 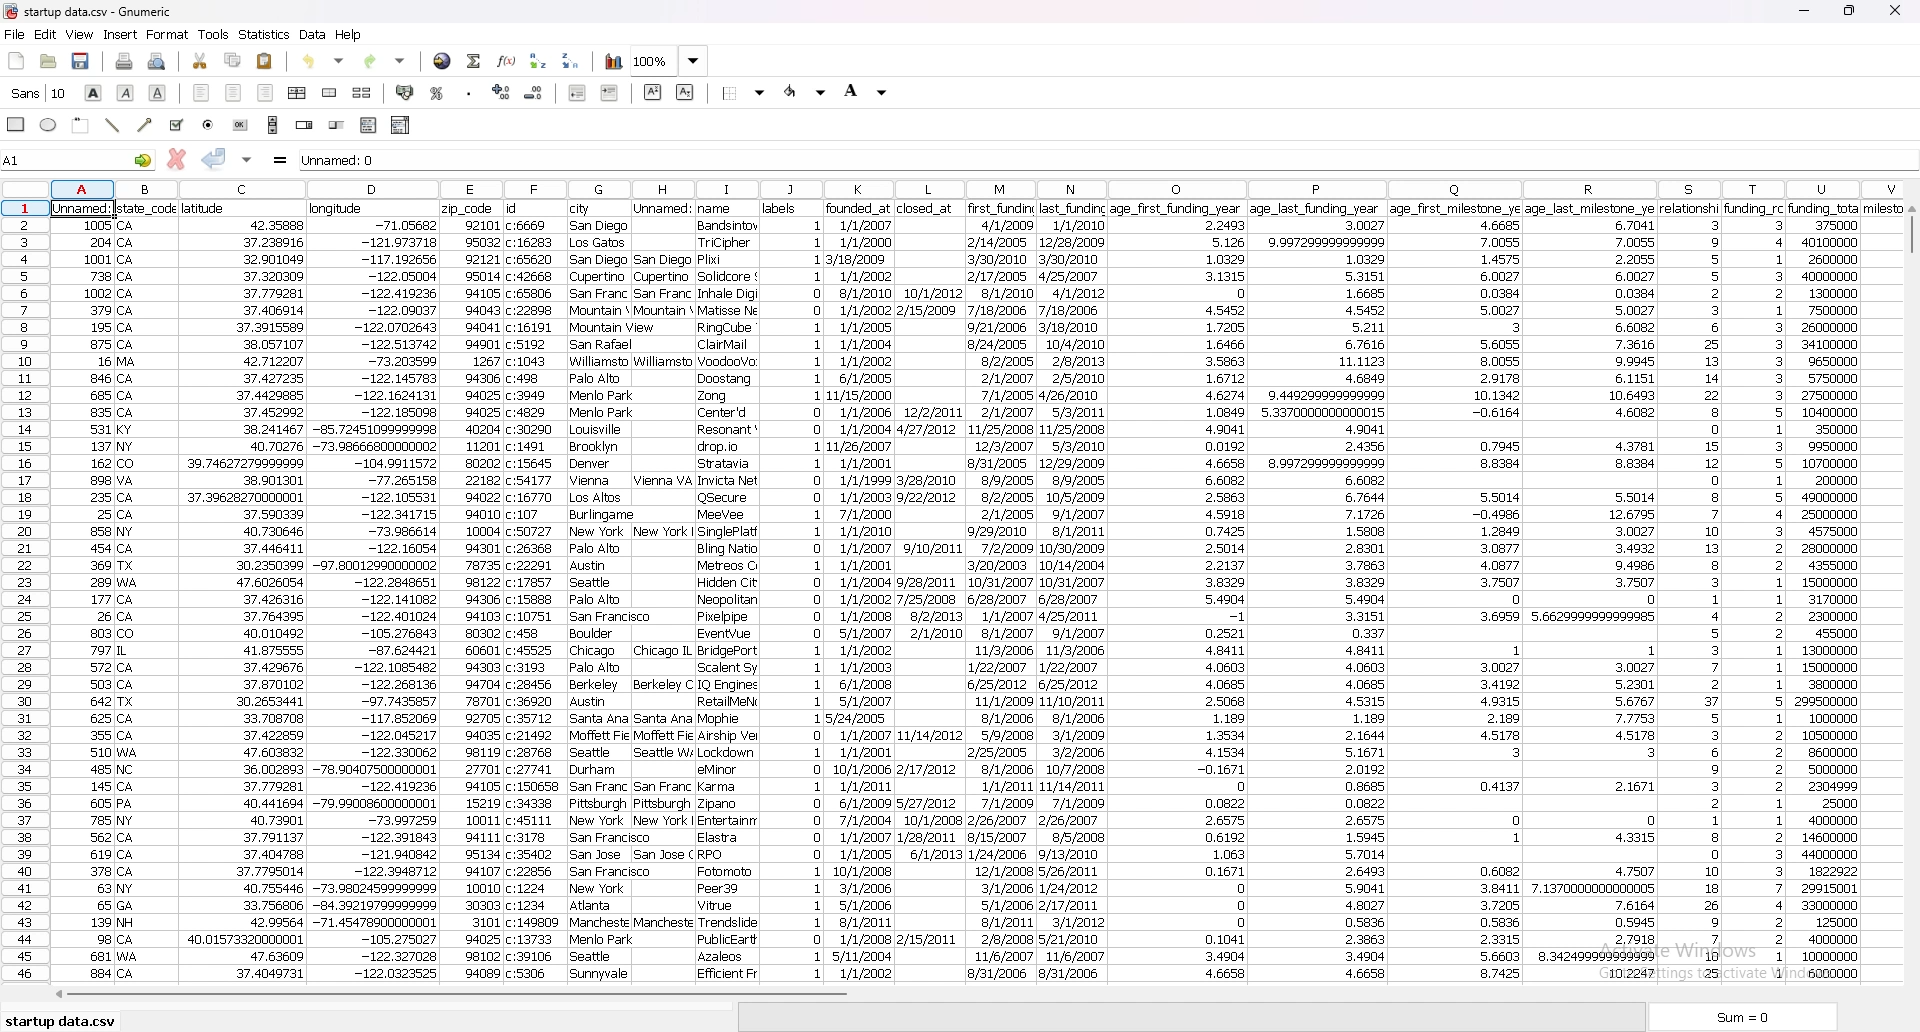 What do you see at coordinates (612, 63) in the screenshot?
I see `chart` at bounding box center [612, 63].